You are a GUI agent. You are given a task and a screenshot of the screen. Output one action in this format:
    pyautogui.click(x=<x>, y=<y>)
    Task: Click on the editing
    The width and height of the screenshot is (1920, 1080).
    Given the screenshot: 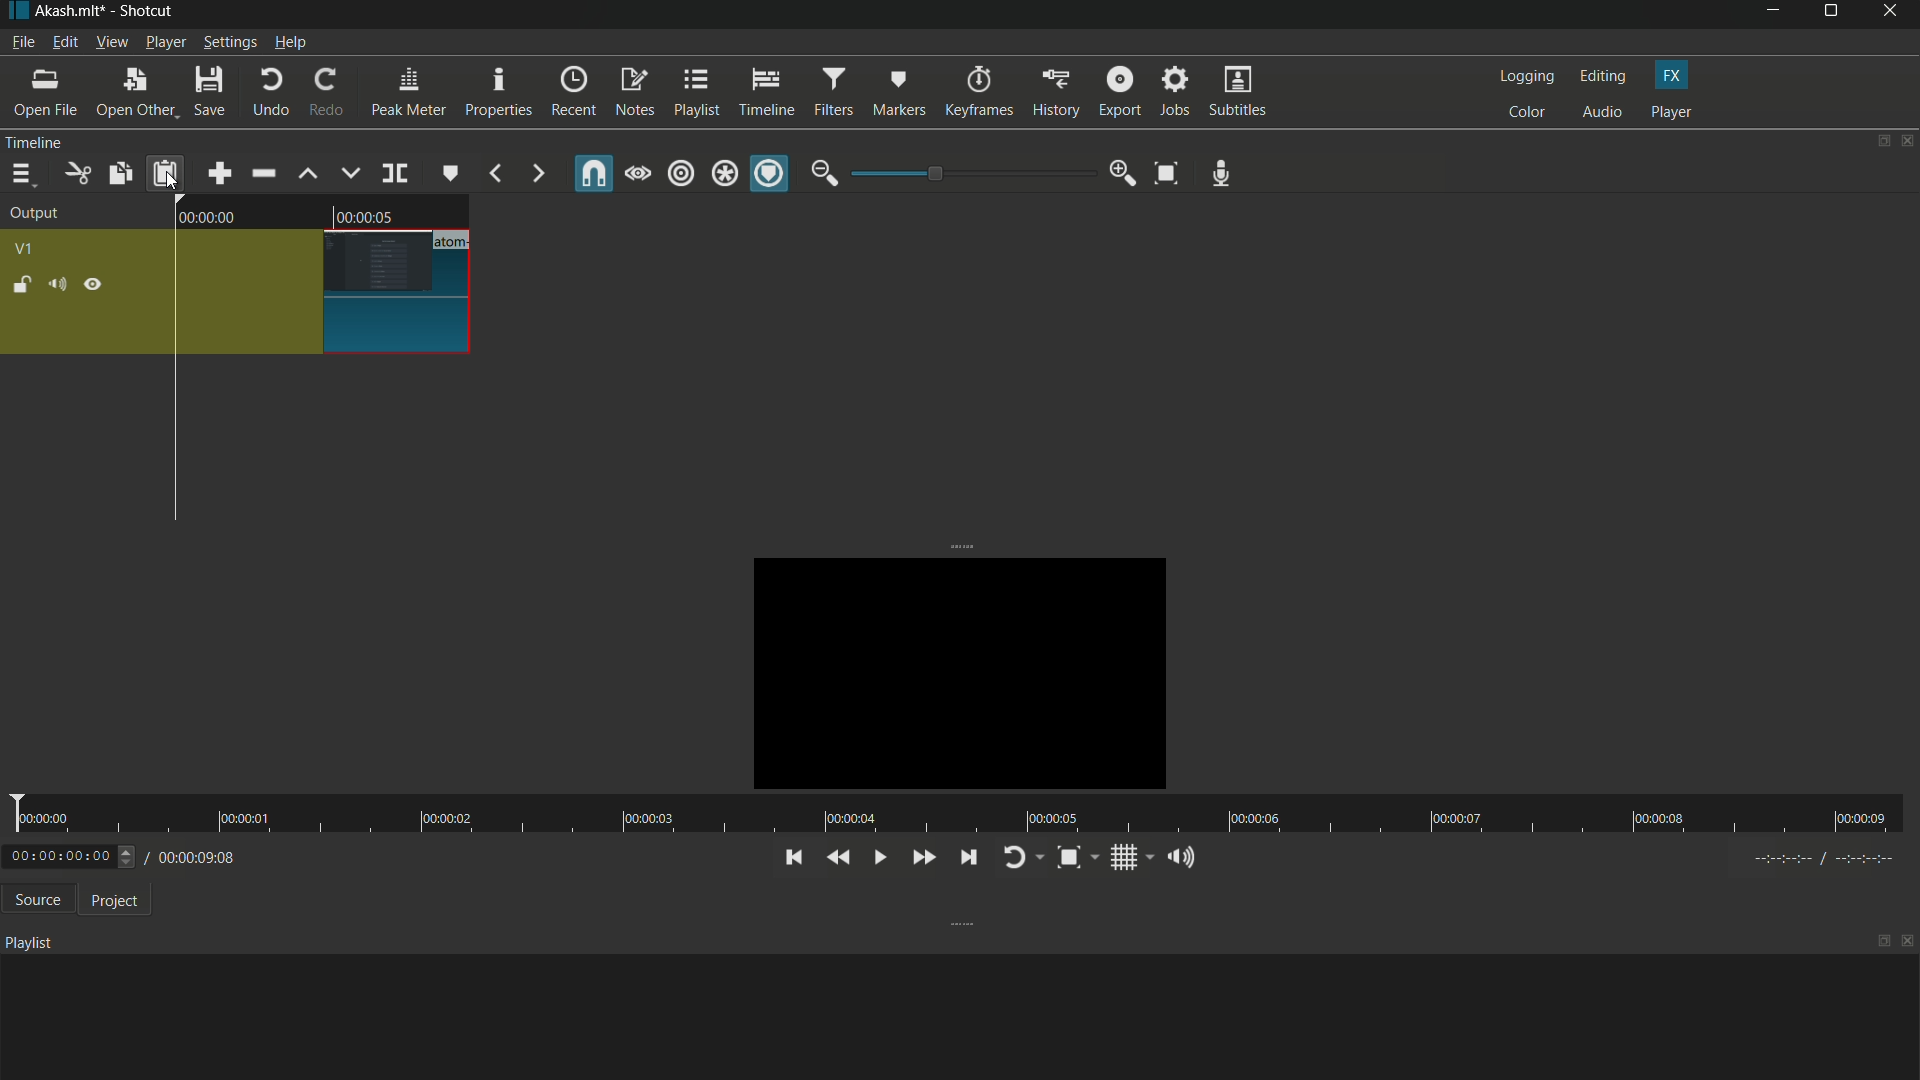 What is the action you would take?
    pyautogui.click(x=1601, y=76)
    